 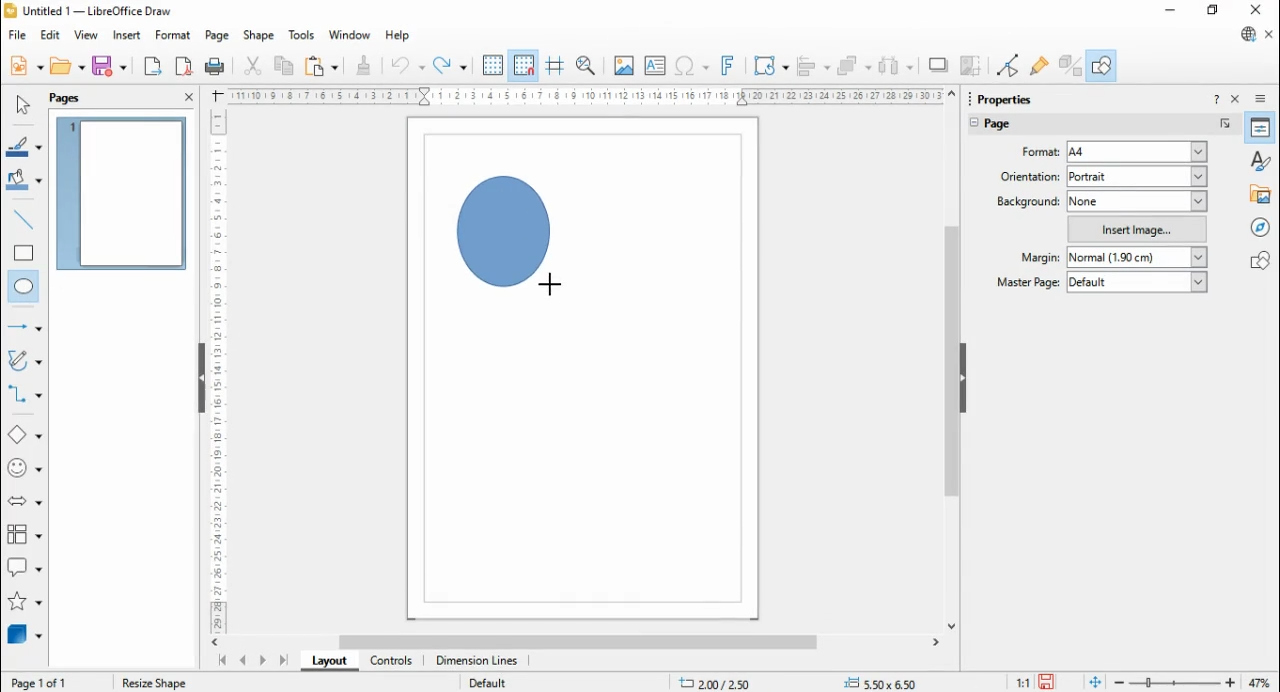 What do you see at coordinates (1262, 99) in the screenshot?
I see `sidebar deck settings` at bounding box center [1262, 99].